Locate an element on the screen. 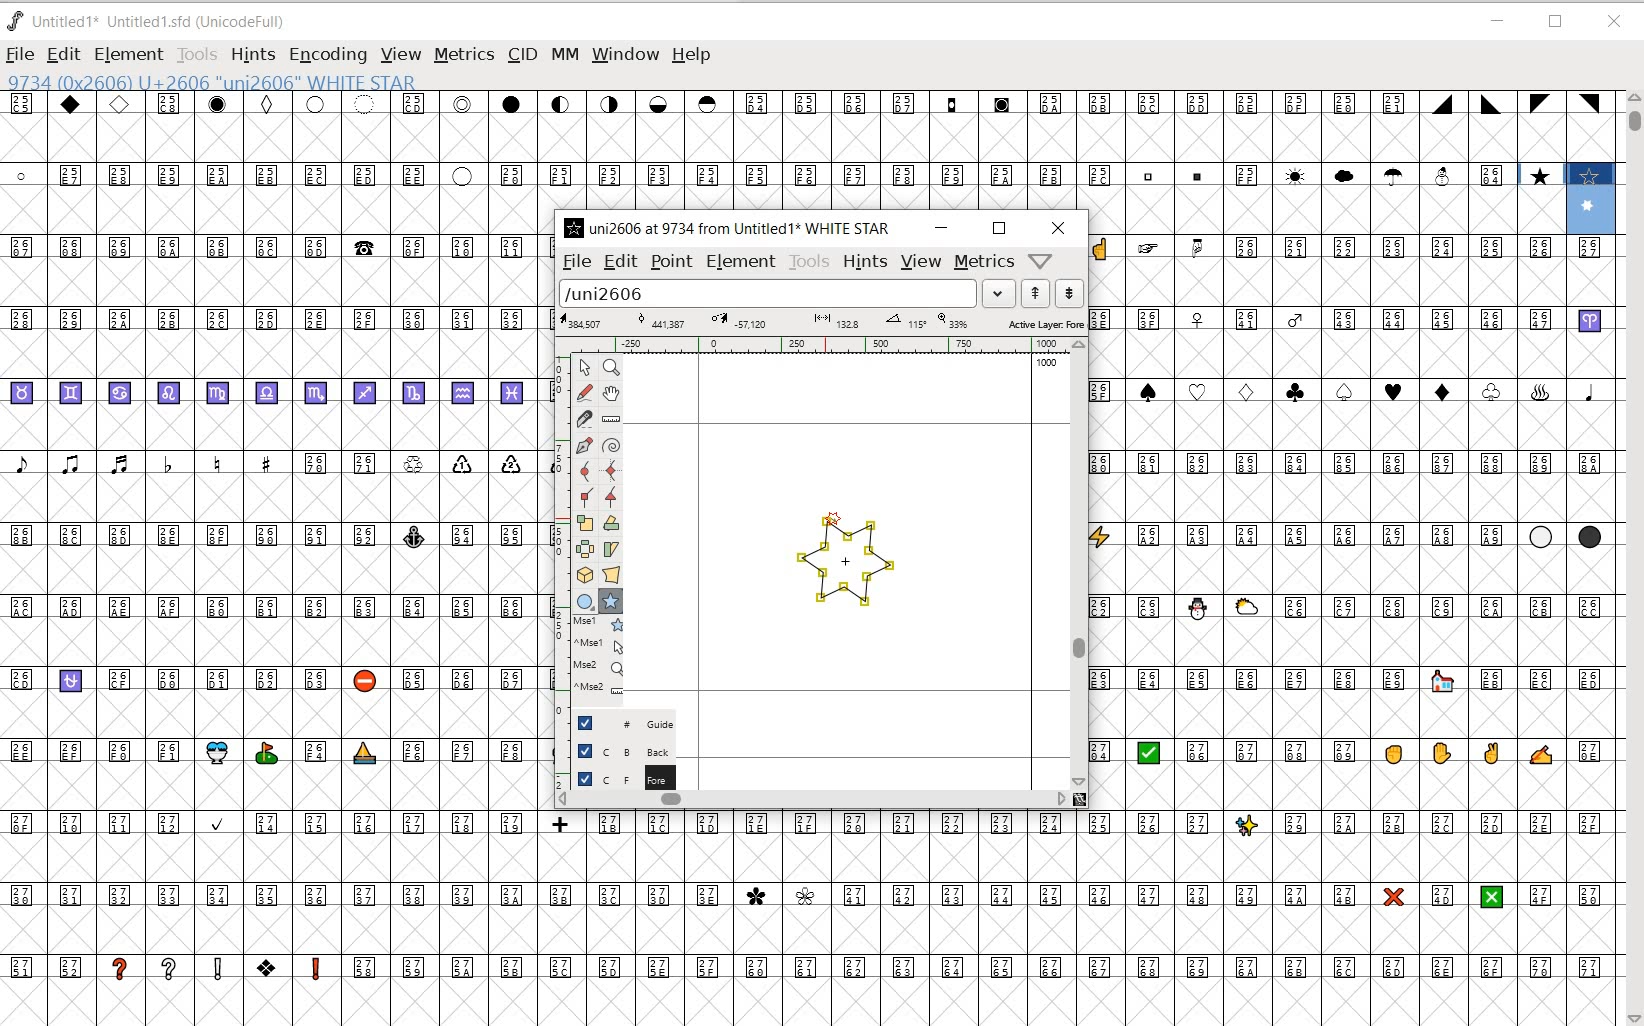 The height and width of the screenshot is (1026, 1644). ACTIVE LAYER is located at coordinates (822, 321).